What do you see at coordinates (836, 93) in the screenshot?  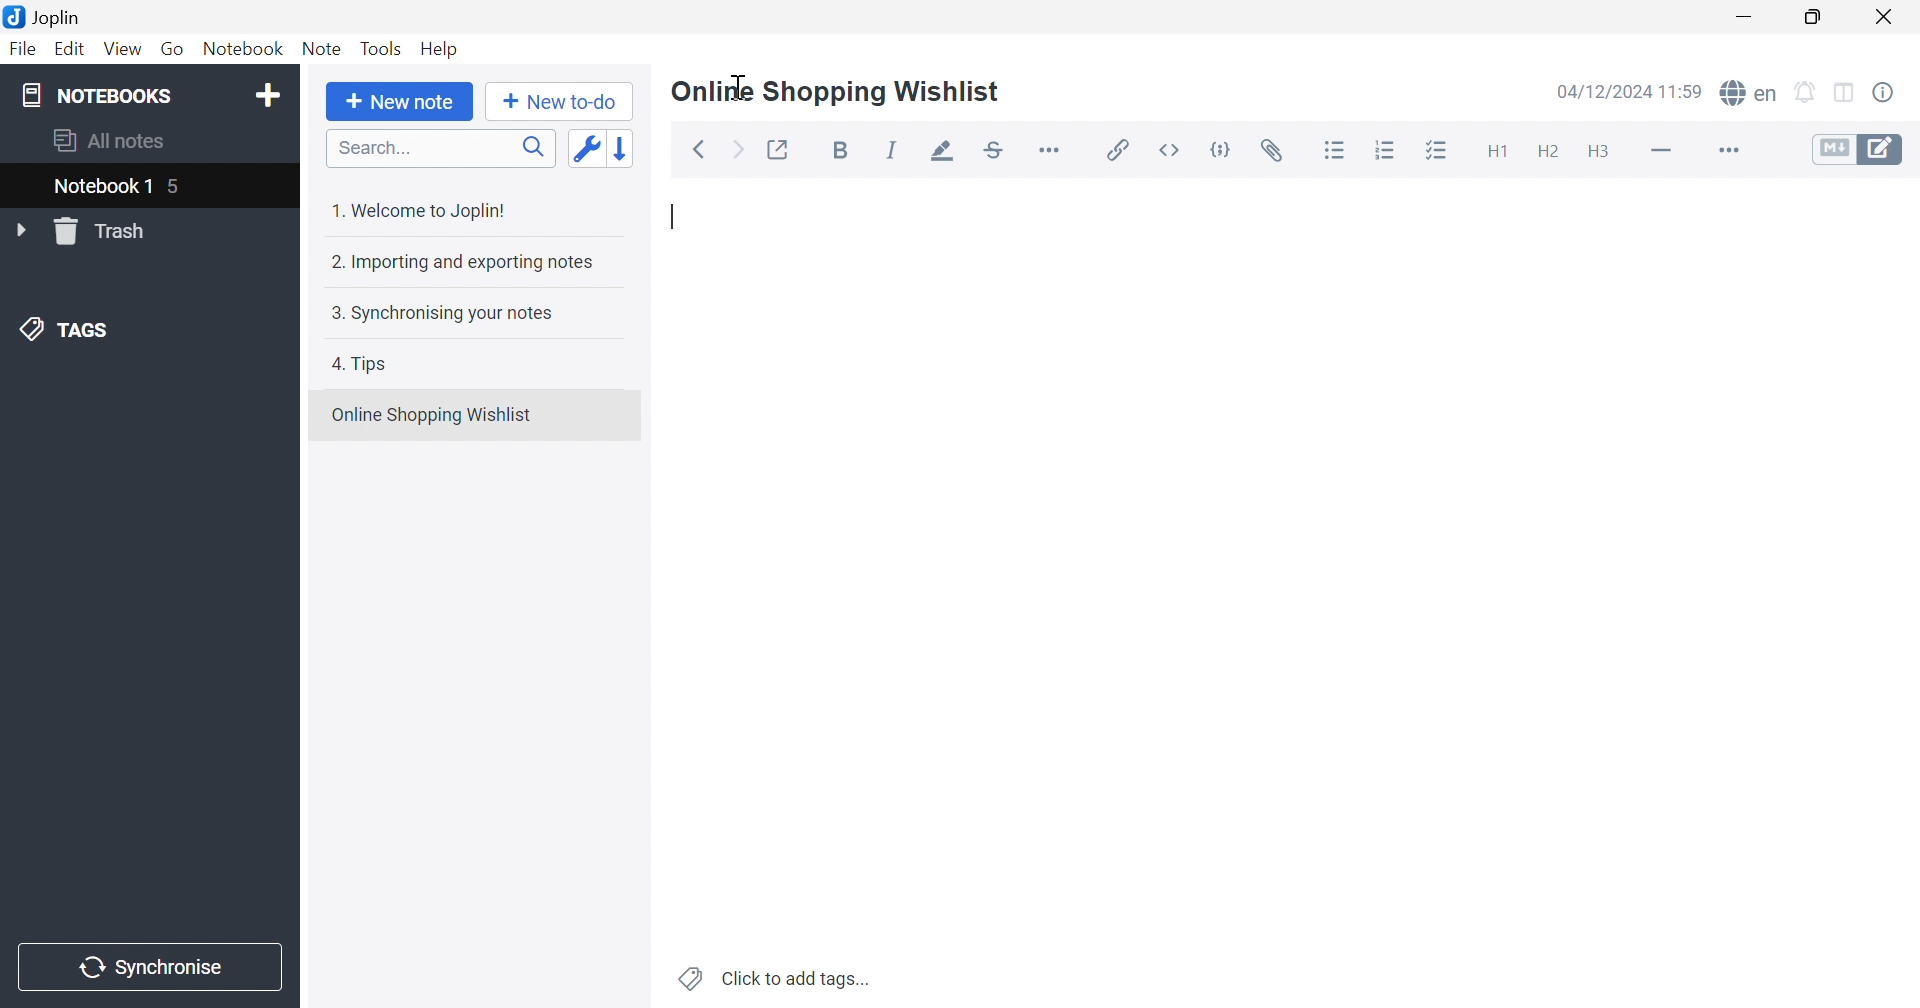 I see `Online Shopping Wishlist` at bounding box center [836, 93].